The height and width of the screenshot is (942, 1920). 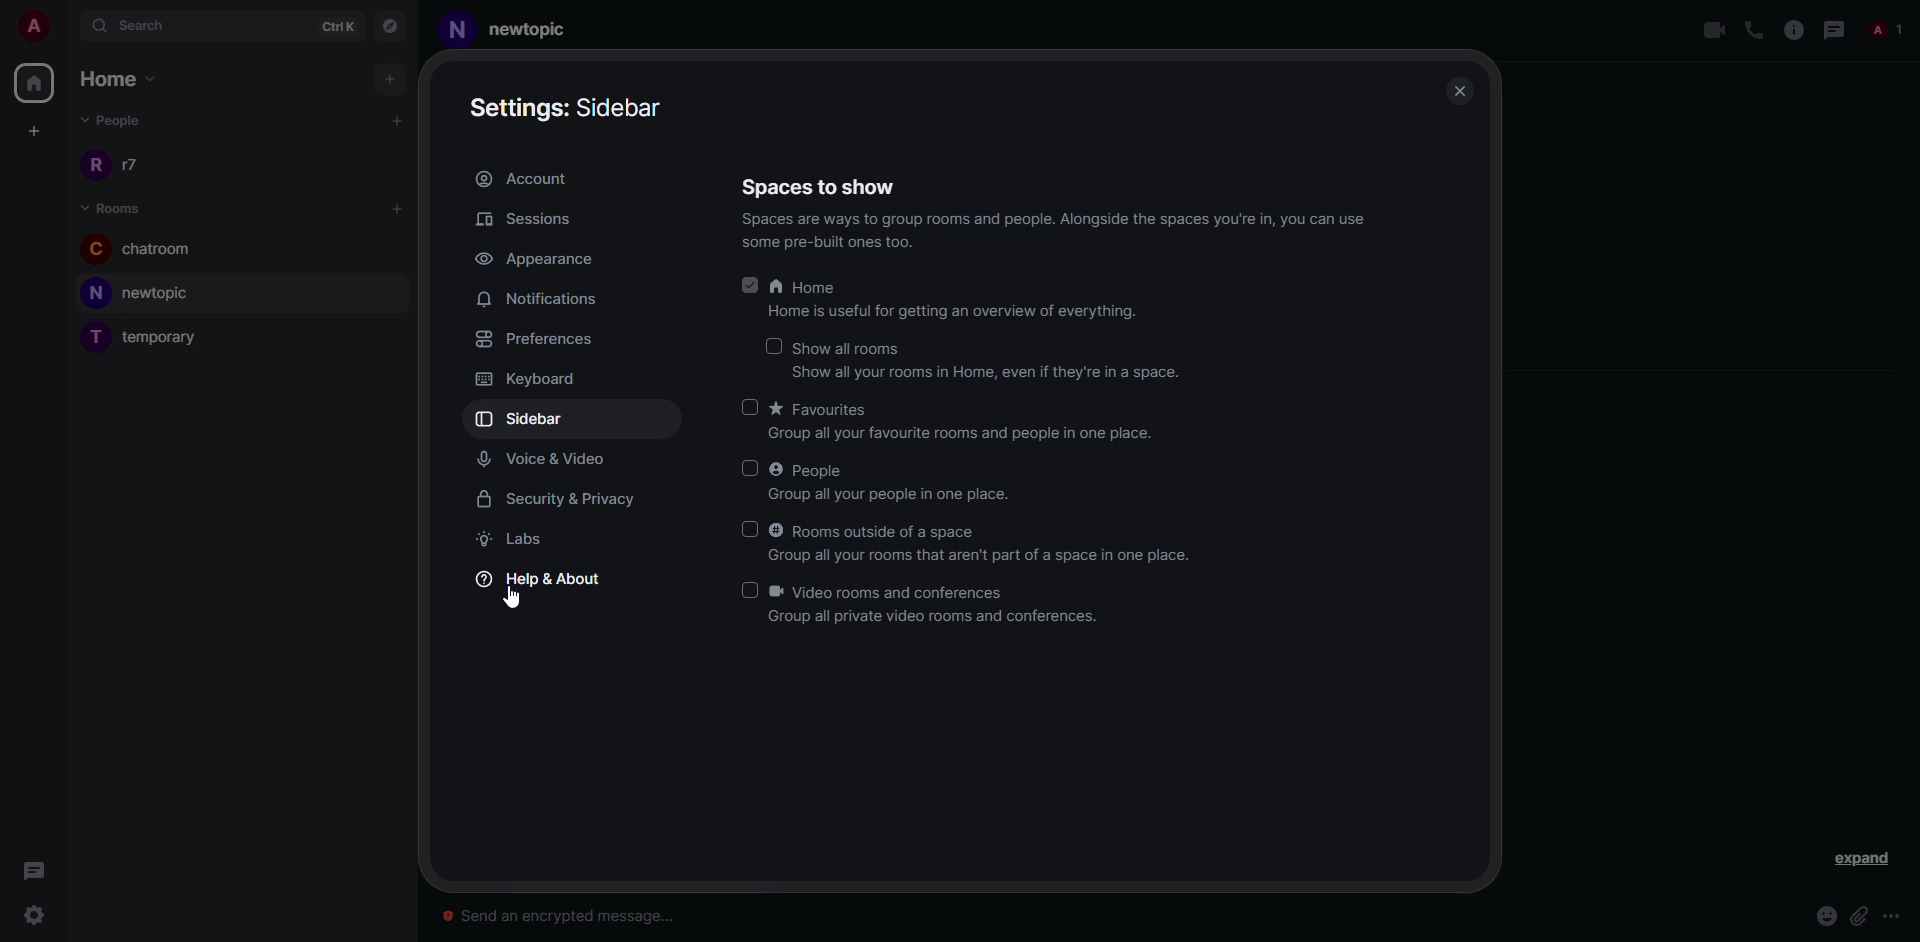 I want to click on people, so click(x=1885, y=29).